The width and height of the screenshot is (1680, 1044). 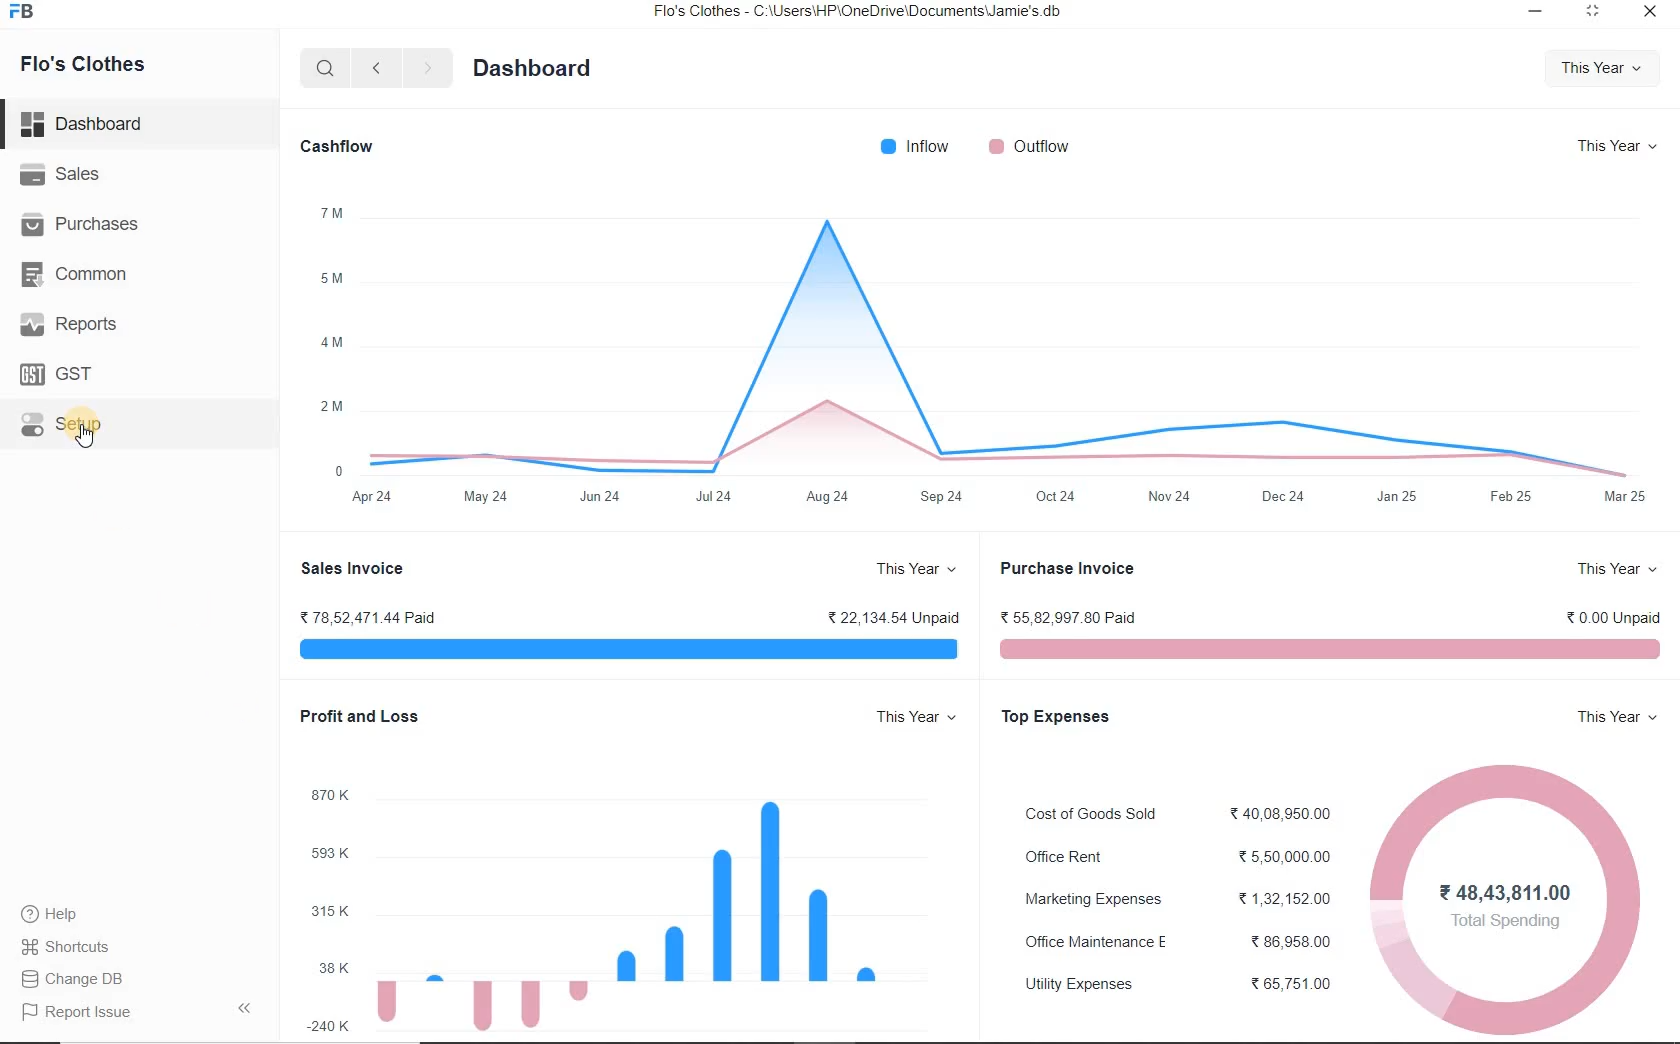 What do you see at coordinates (1057, 717) in the screenshot?
I see `top expenses` at bounding box center [1057, 717].